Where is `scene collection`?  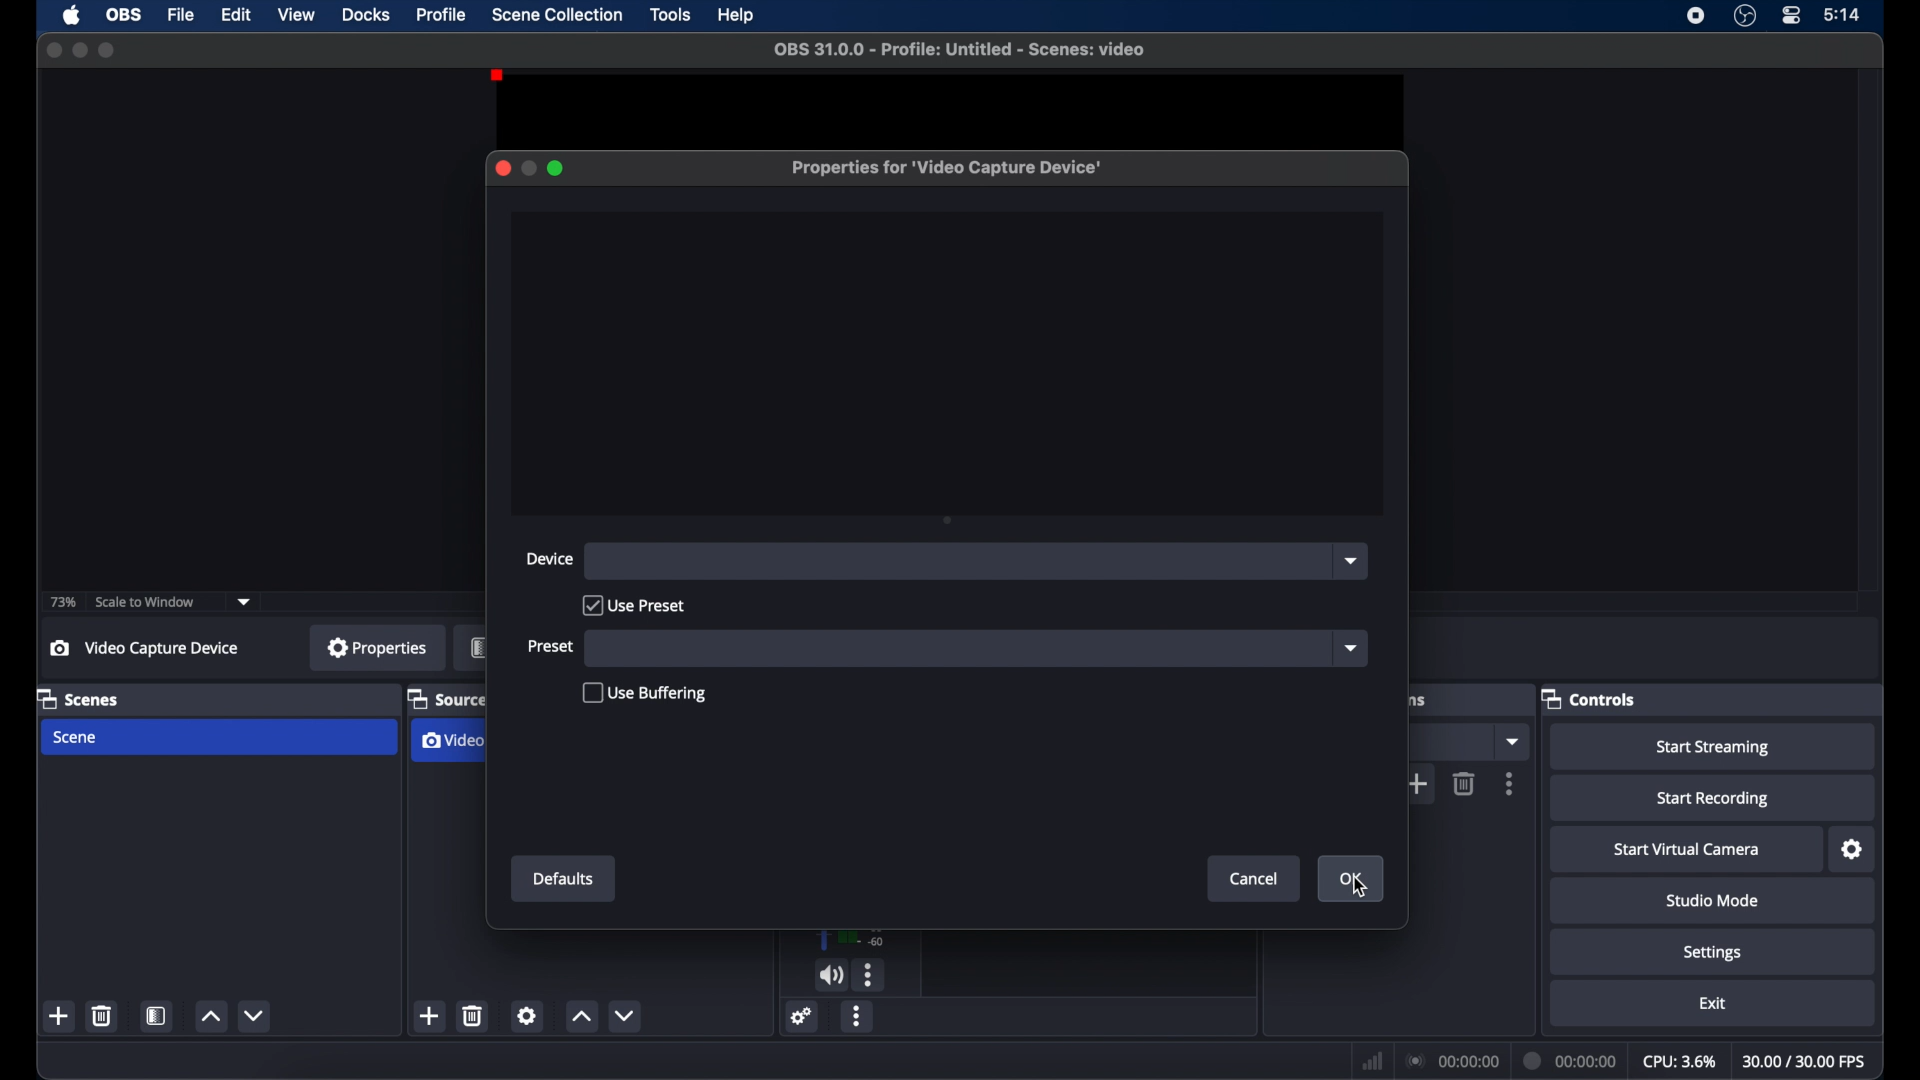
scene collection is located at coordinates (557, 15).